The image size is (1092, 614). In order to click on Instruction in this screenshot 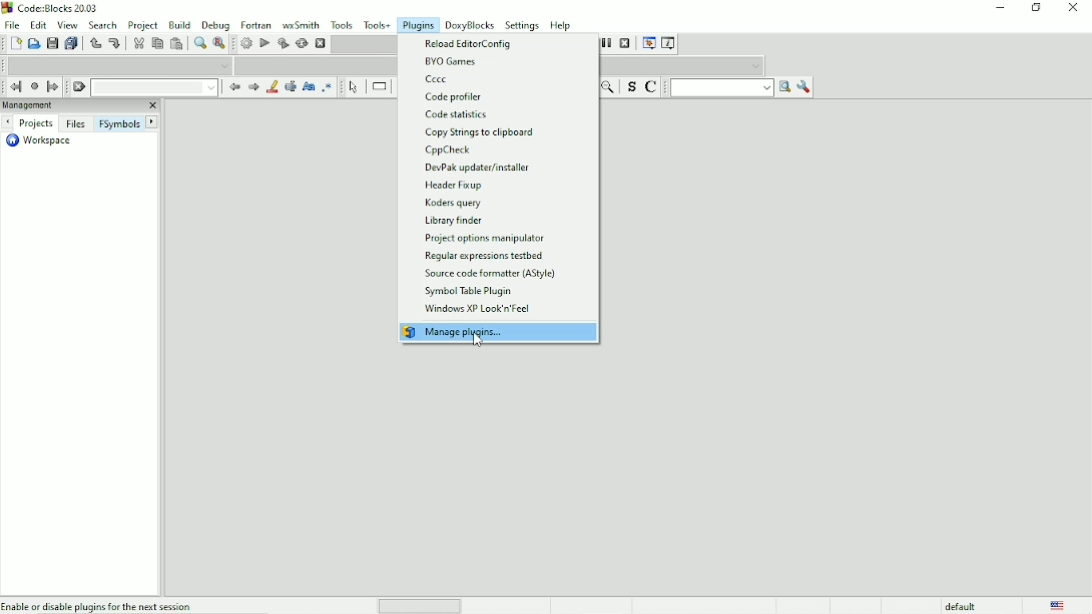, I will do `click(378, 87)`.